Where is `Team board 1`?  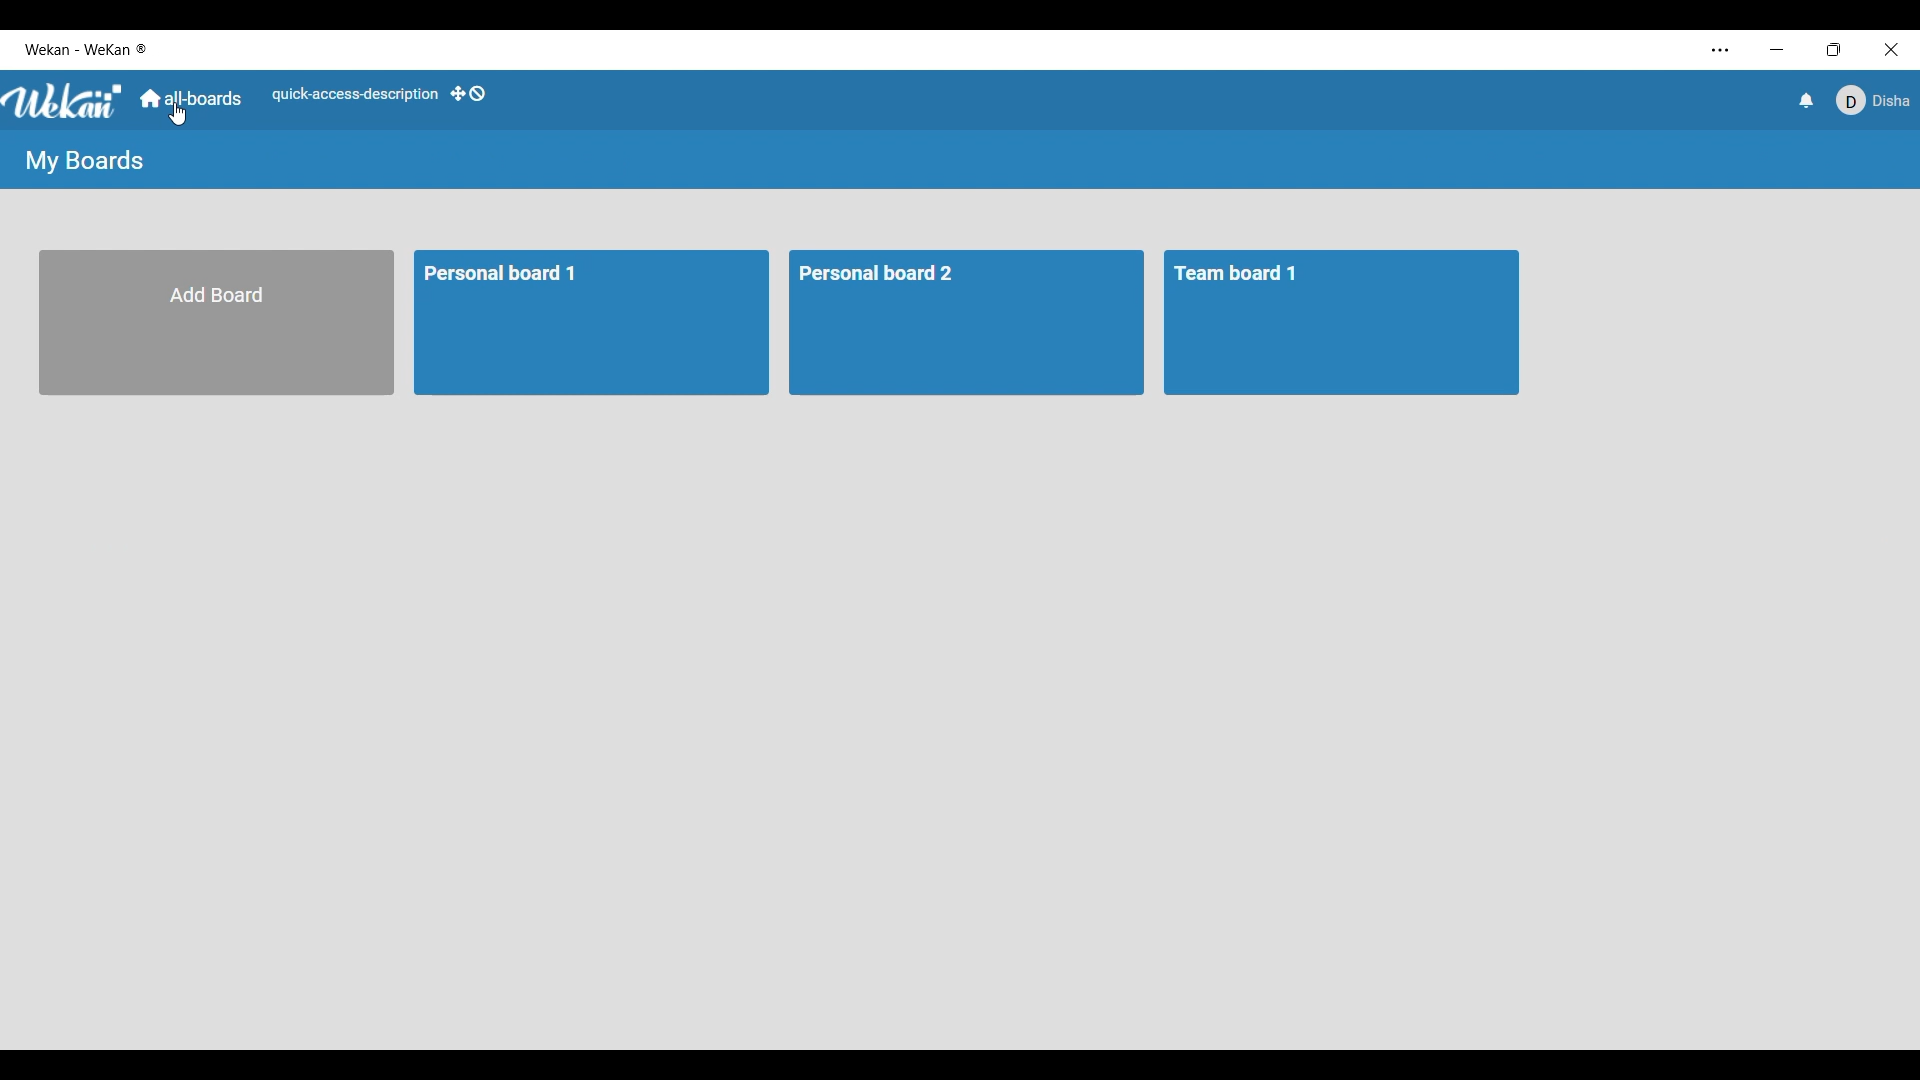 Team board 1 is located at coordinates (1247, 271).